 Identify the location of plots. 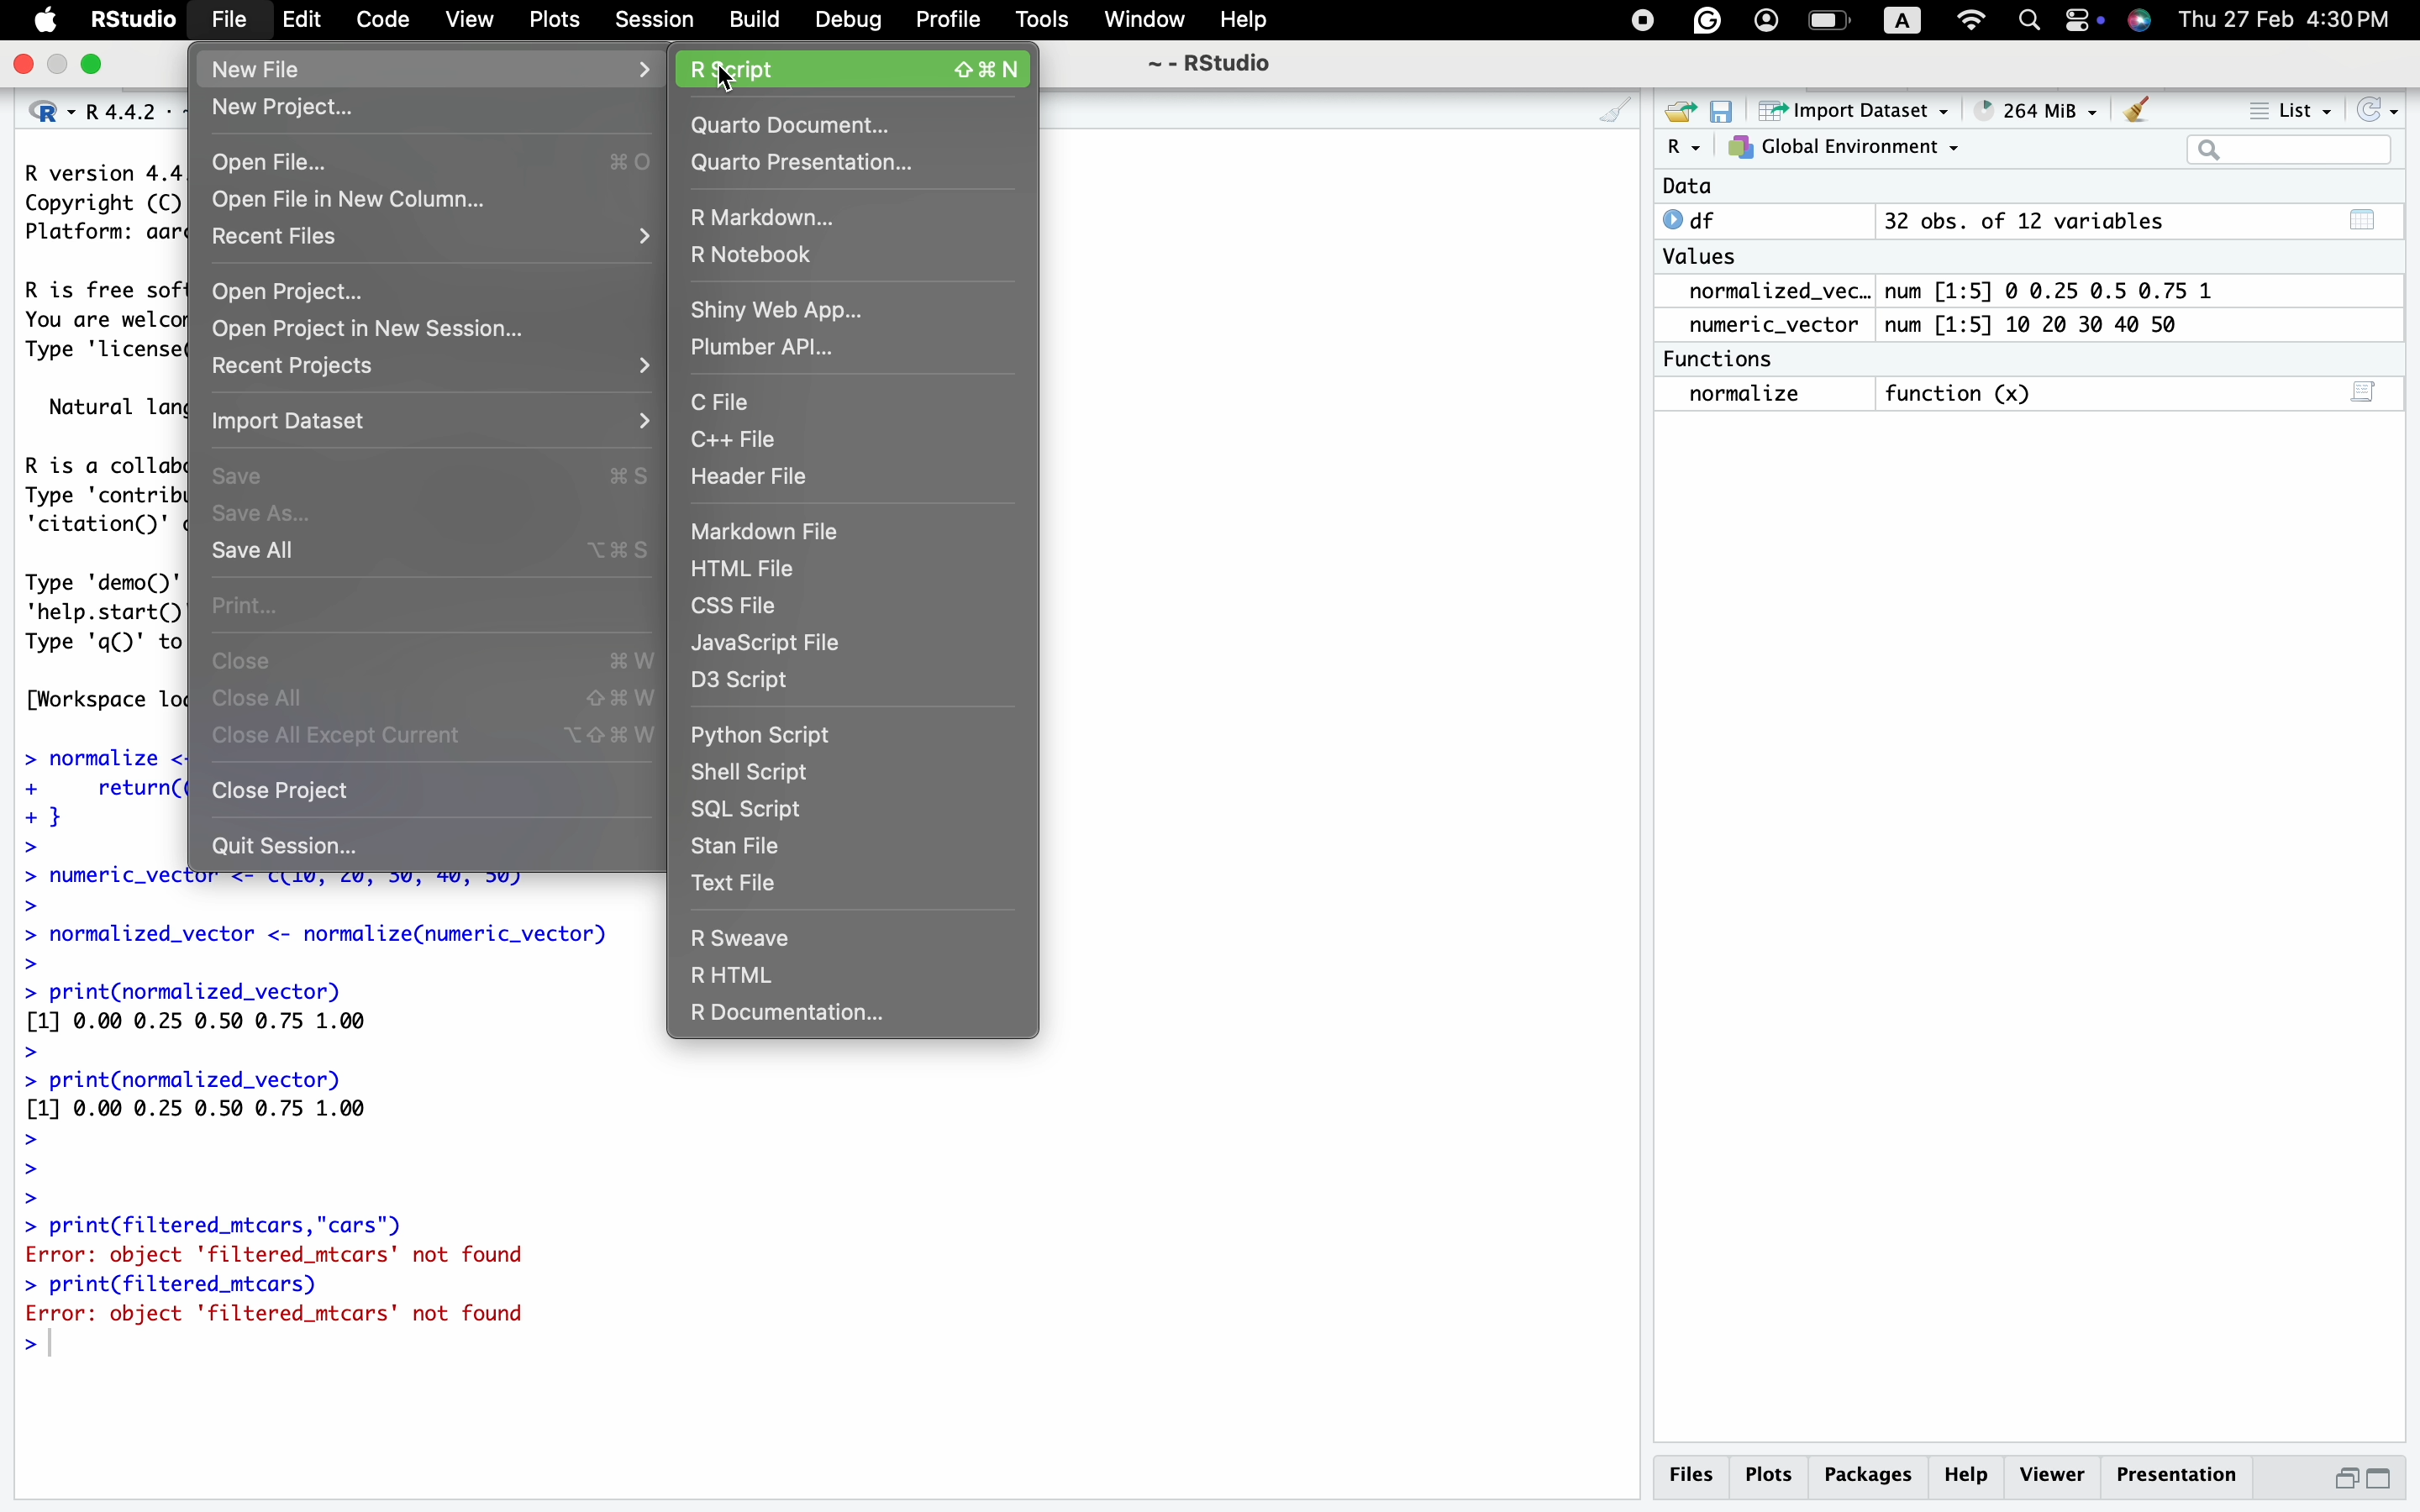
(1769, 1476).